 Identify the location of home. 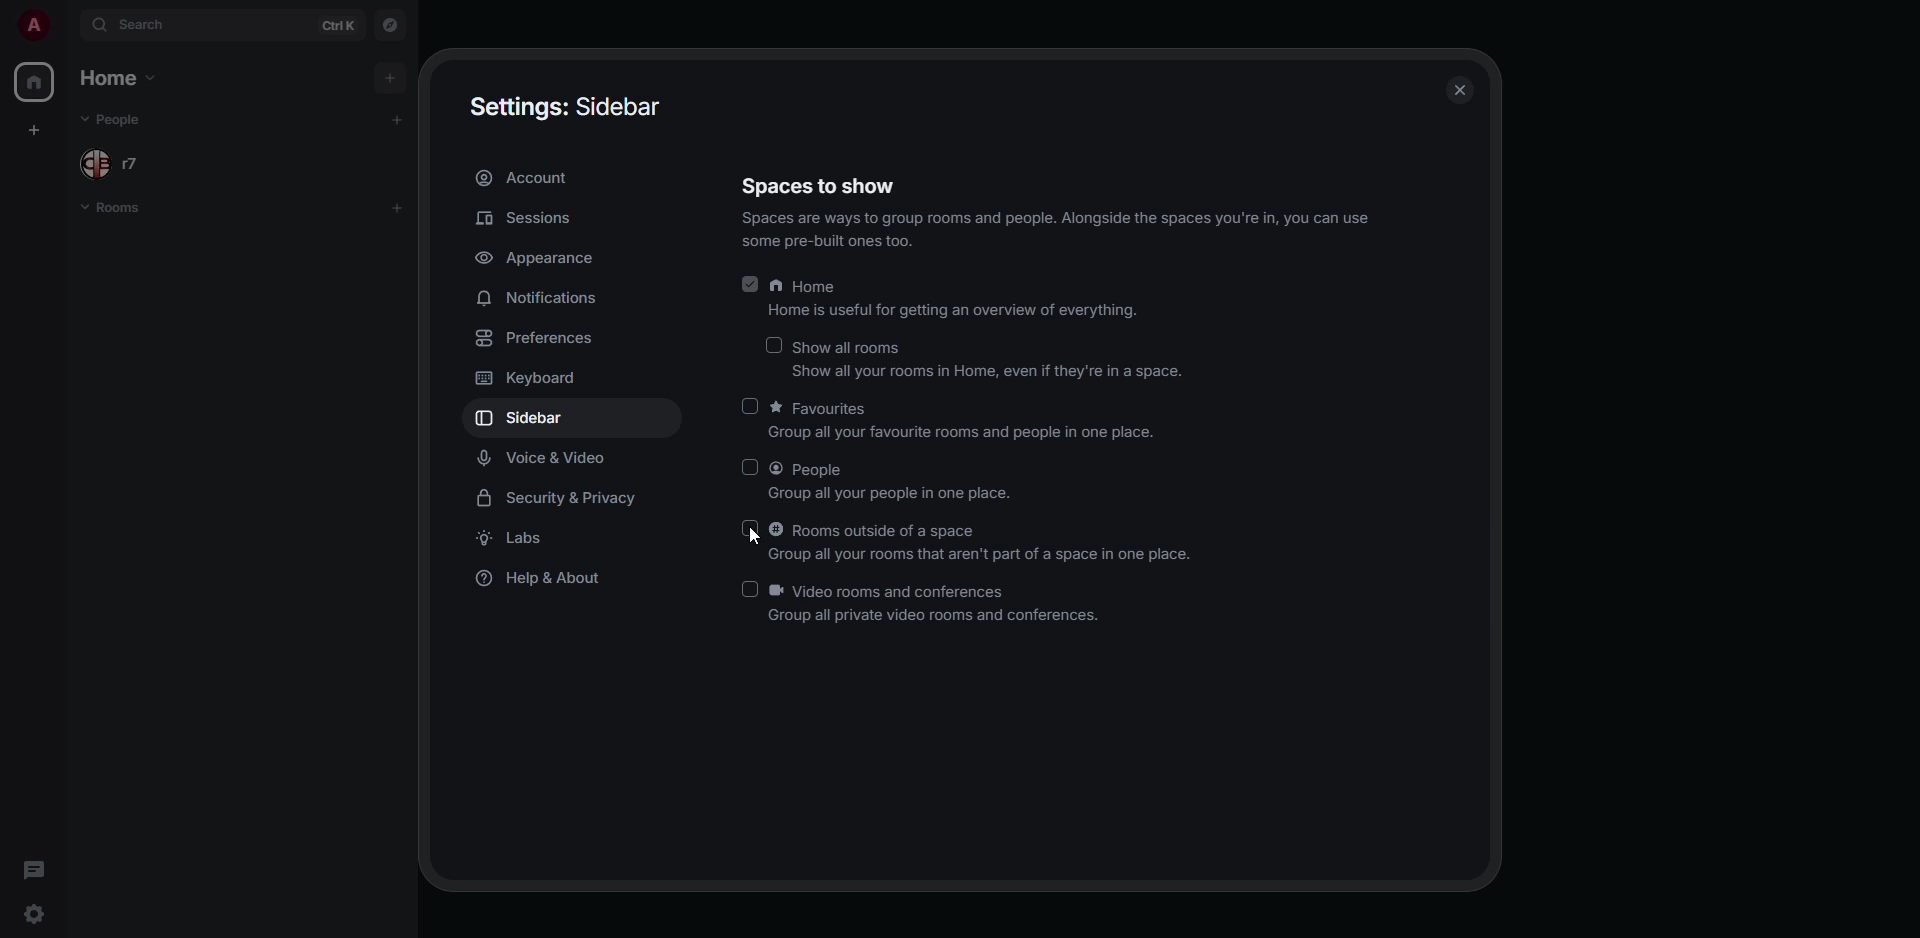
(35, 80).